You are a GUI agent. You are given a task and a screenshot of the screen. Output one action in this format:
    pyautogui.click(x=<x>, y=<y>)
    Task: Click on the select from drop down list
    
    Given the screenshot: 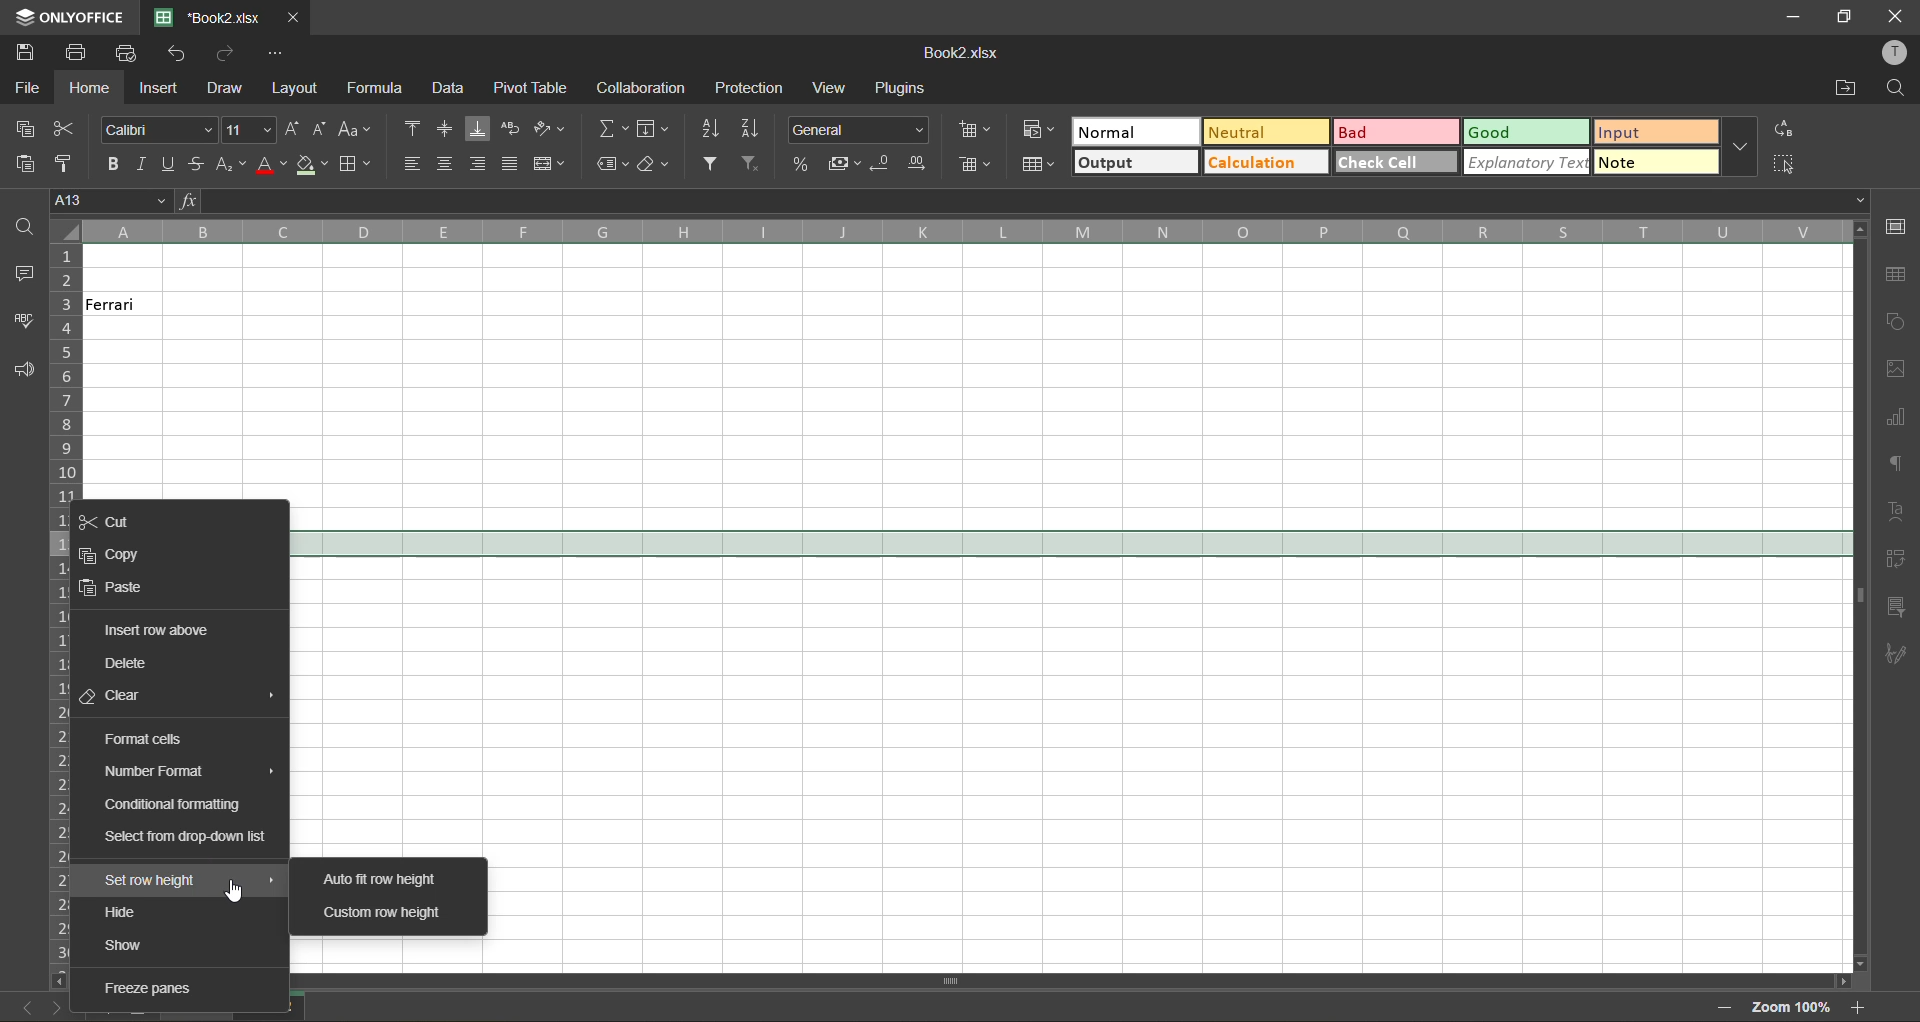 What is the action you would take?
    pyautogui.click(x=192, y=835)
    